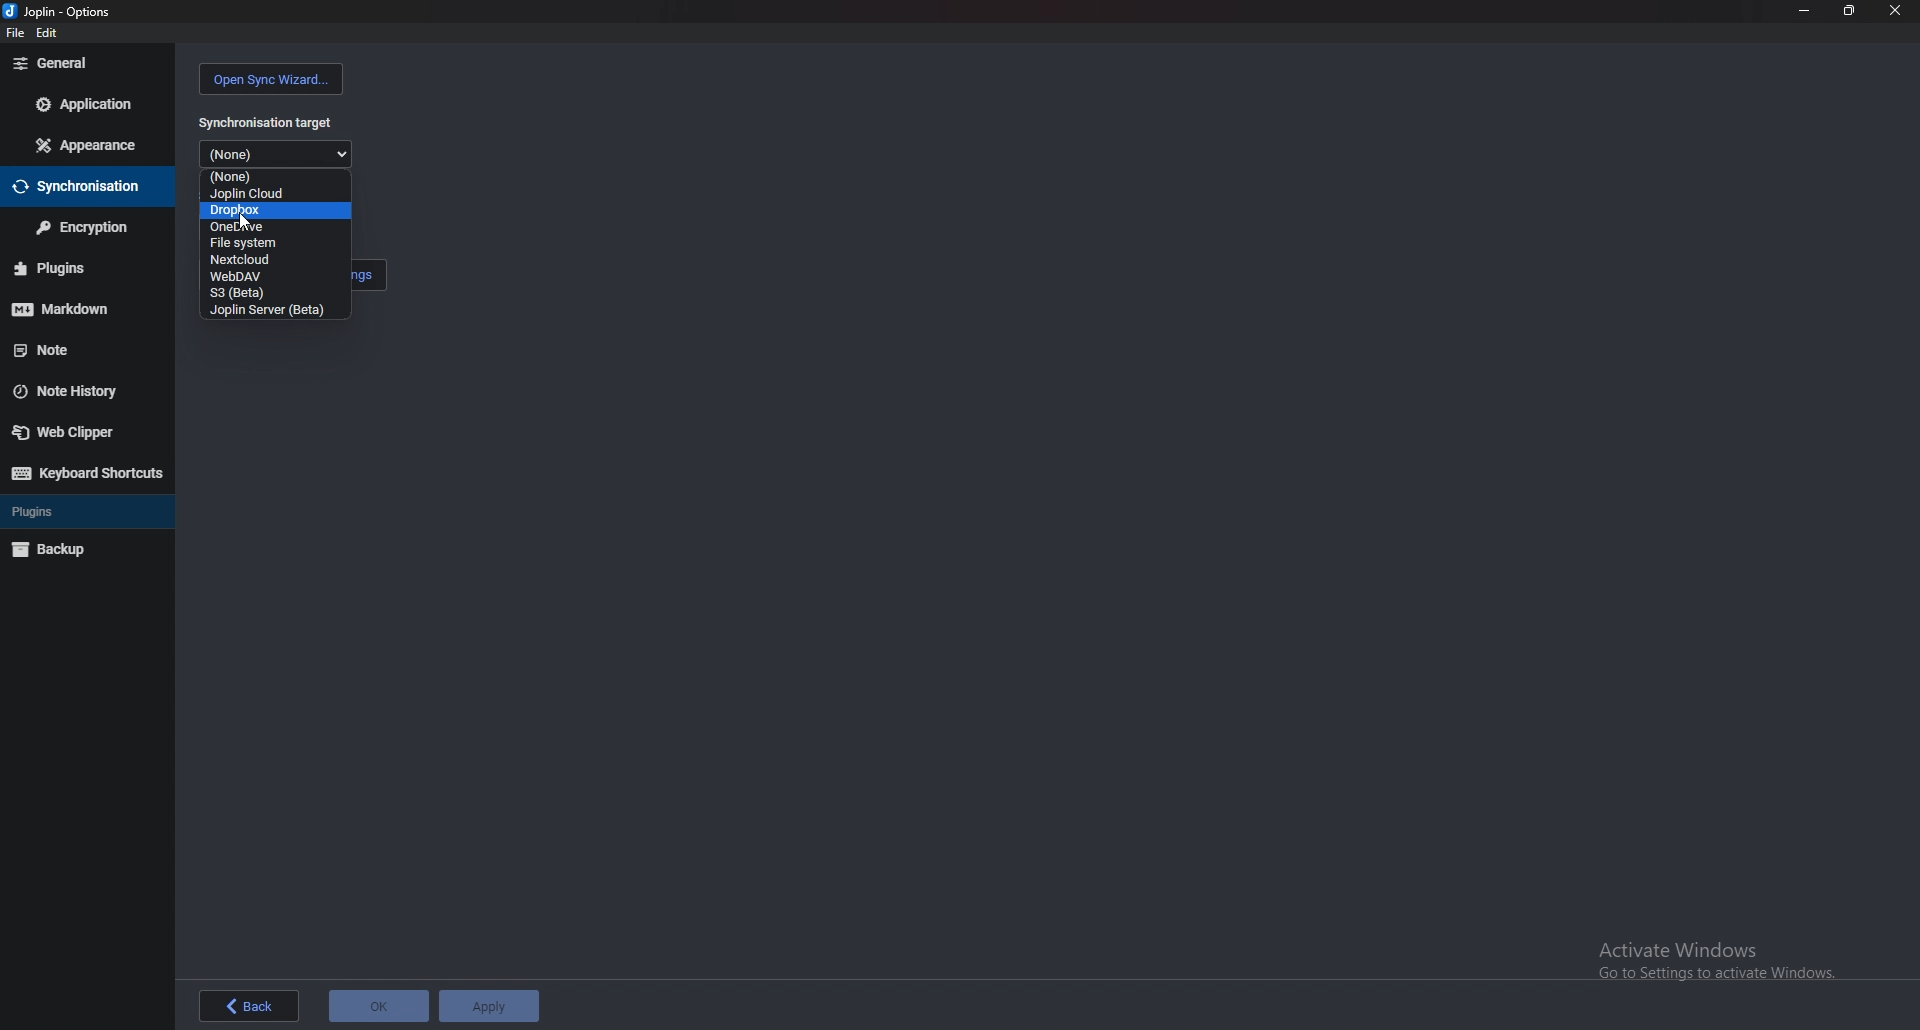  What do you see at coordinates (87, 473) in the screenshot?
I see `keyboard shortcuts` at bounding box center [87, 473].